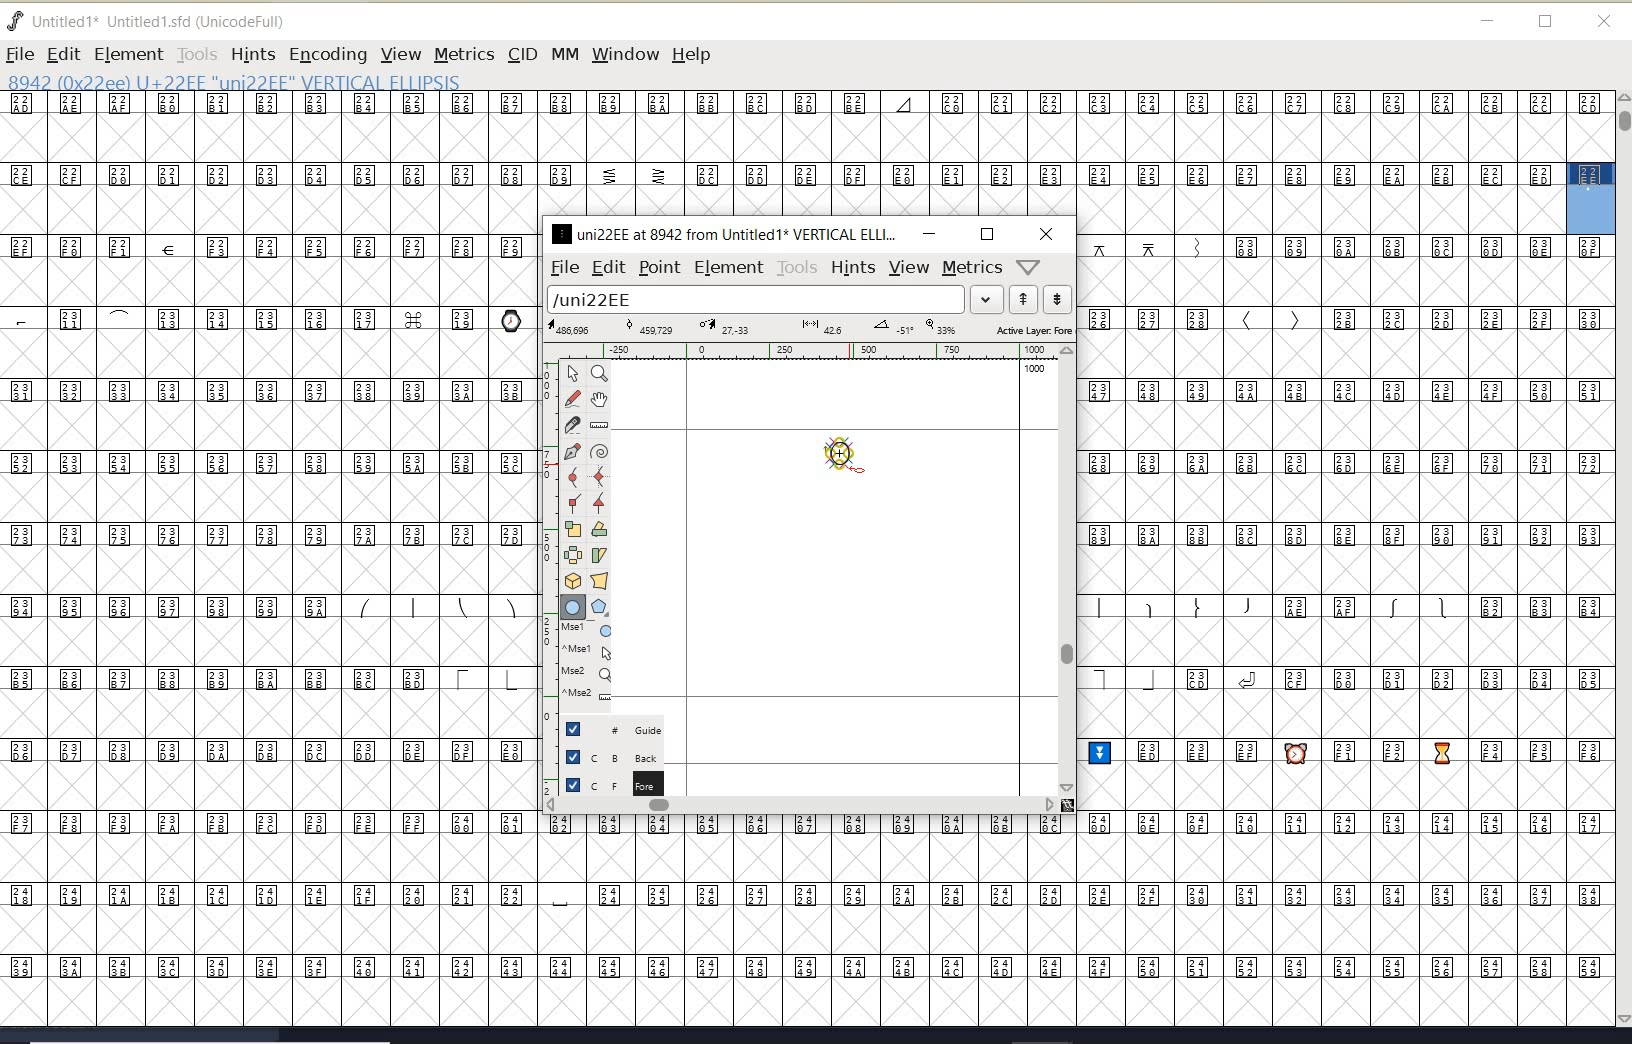 The height and width of the screenshot is (1044, 1632). I want to click on hints, so click(852, 268).